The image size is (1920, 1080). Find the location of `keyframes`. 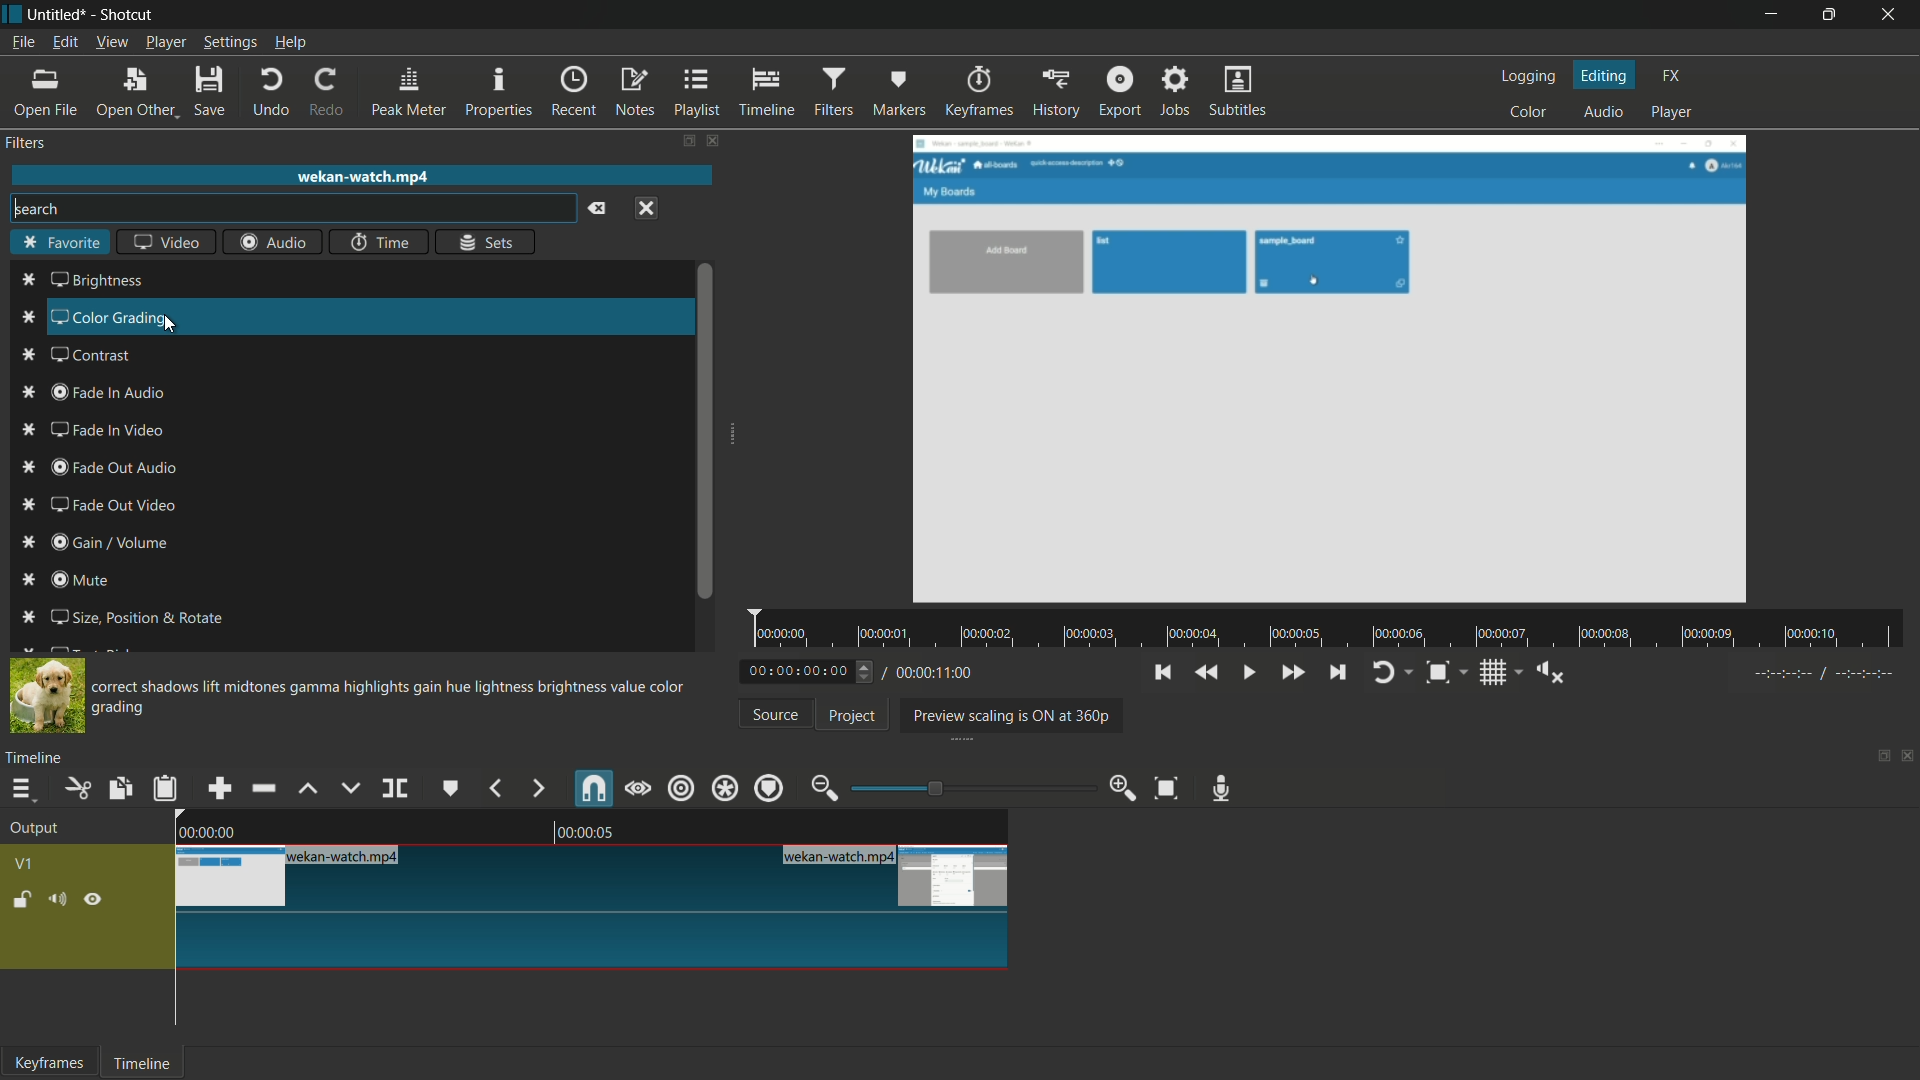

keyframes is located at coordinates (50, 1063).